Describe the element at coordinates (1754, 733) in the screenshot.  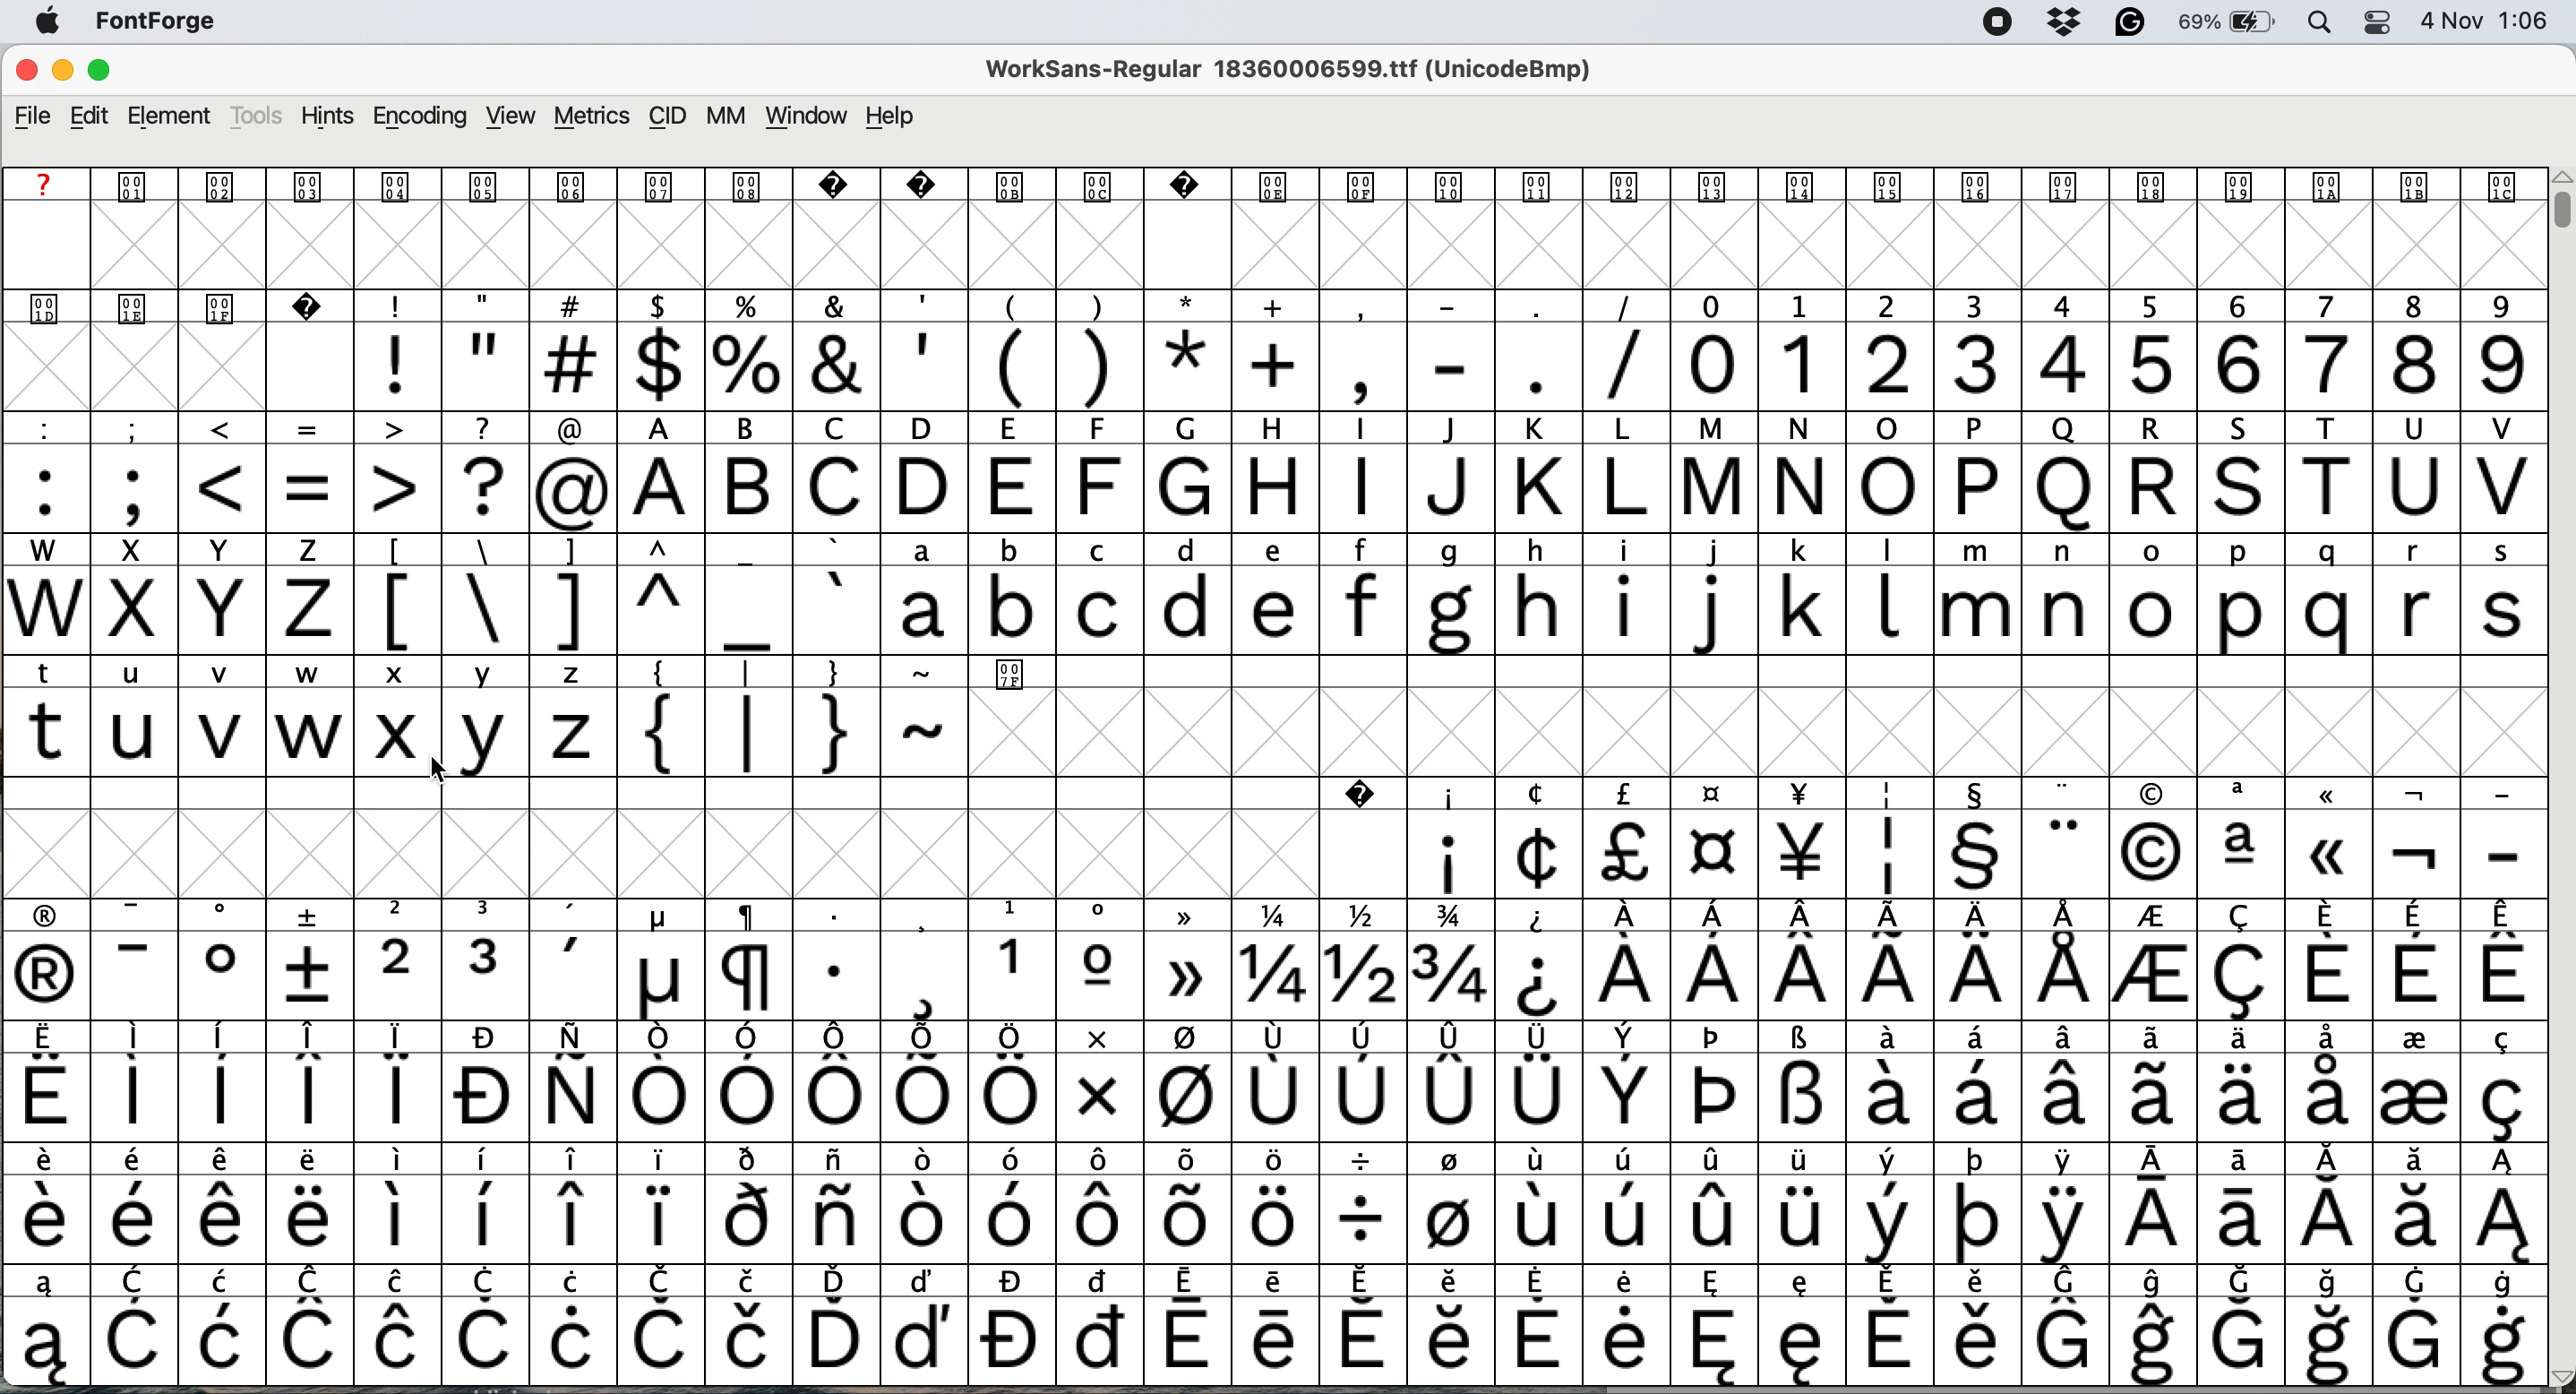
I see `glyph grid` at that location.